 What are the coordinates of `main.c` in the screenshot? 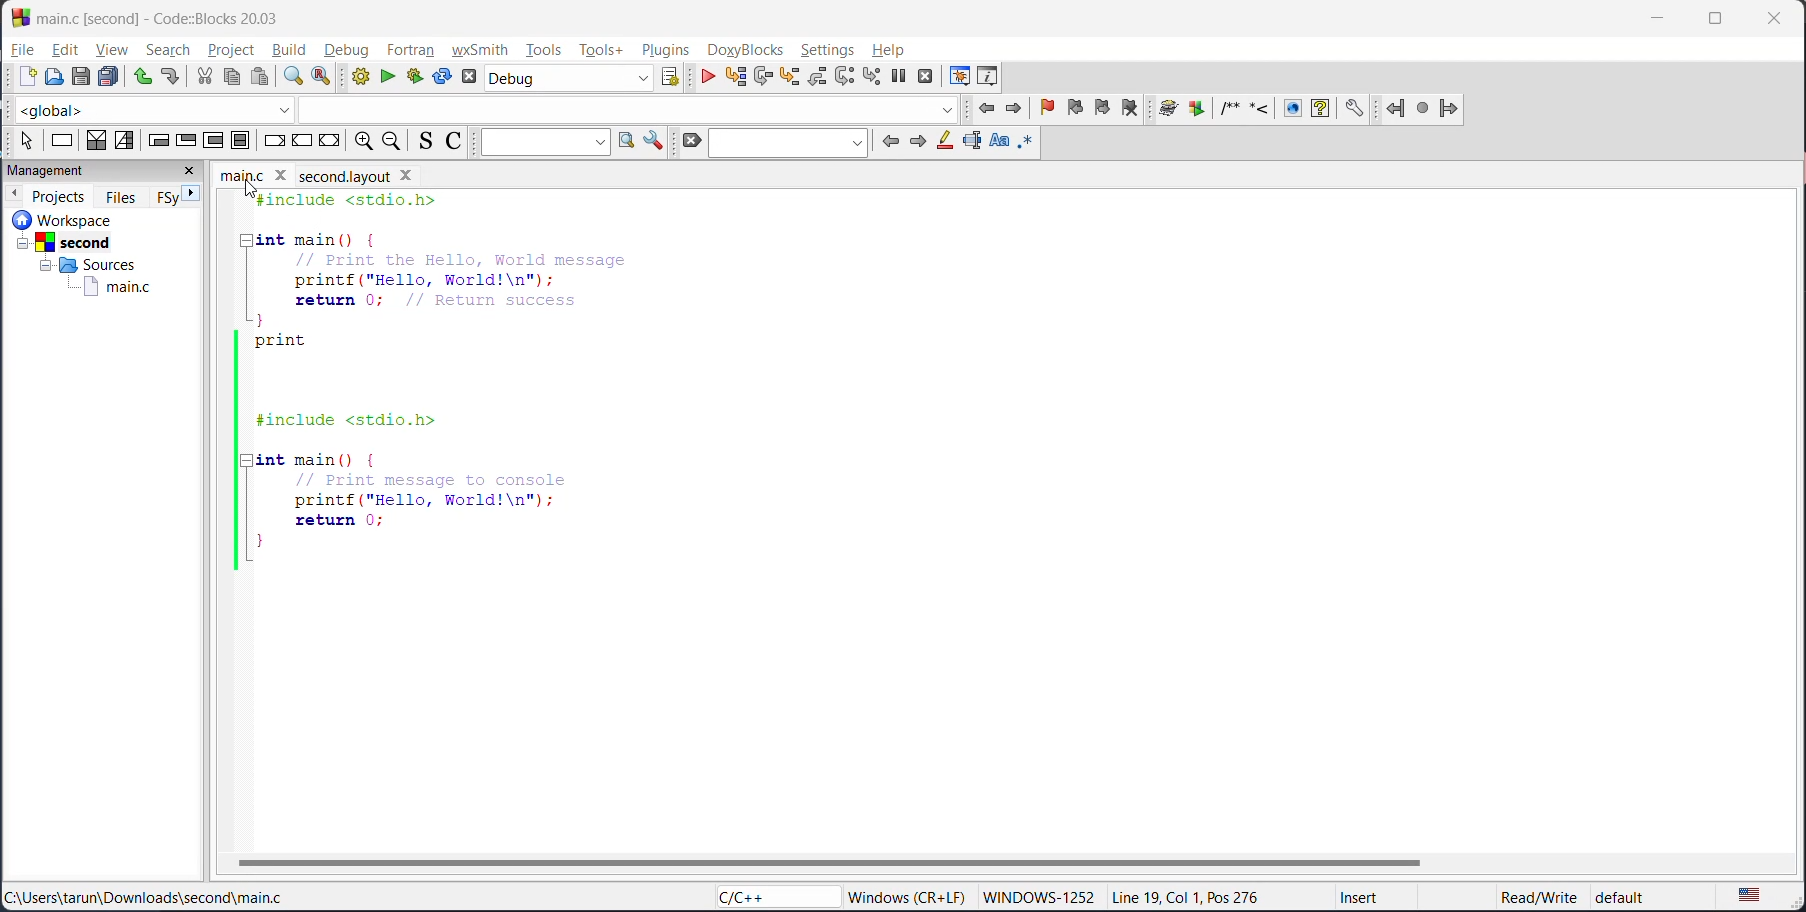 It's located at (118, 289).